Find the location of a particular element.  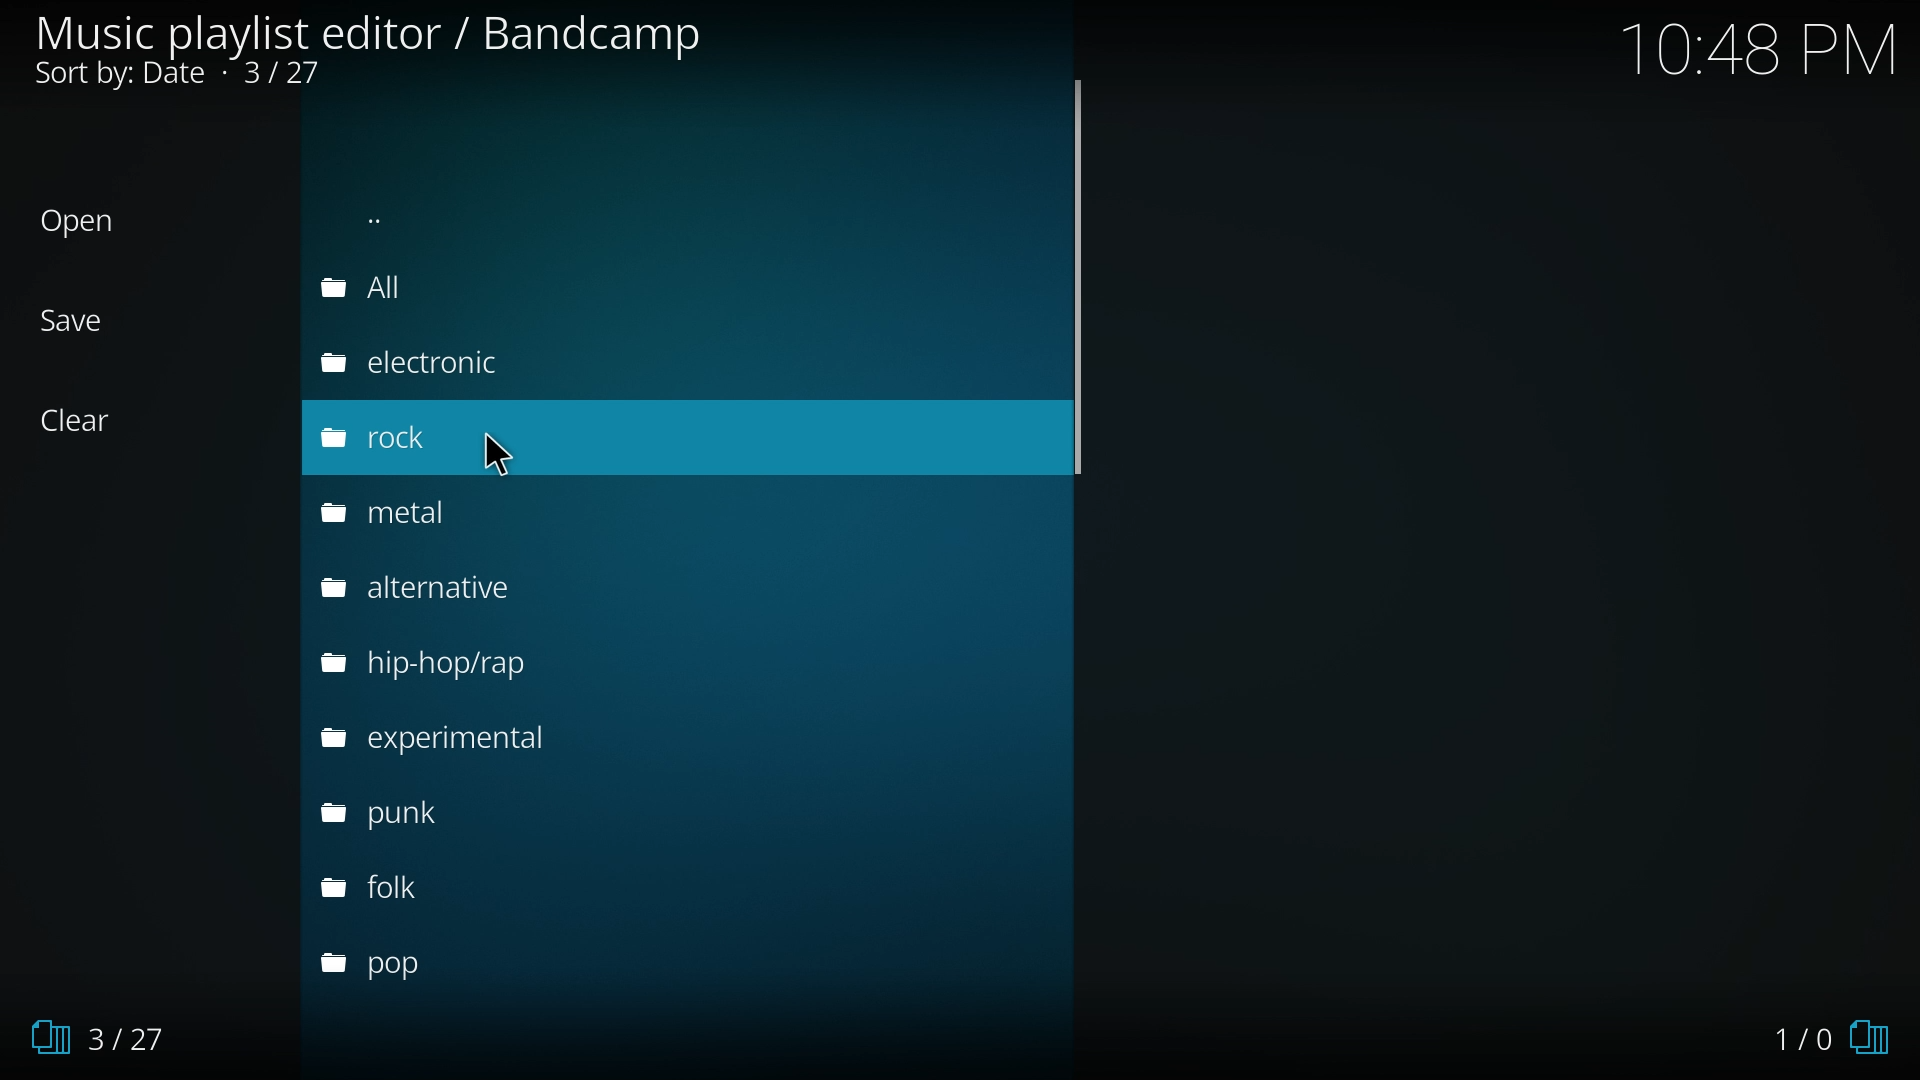

Time is located at coordinates (1765, 52).